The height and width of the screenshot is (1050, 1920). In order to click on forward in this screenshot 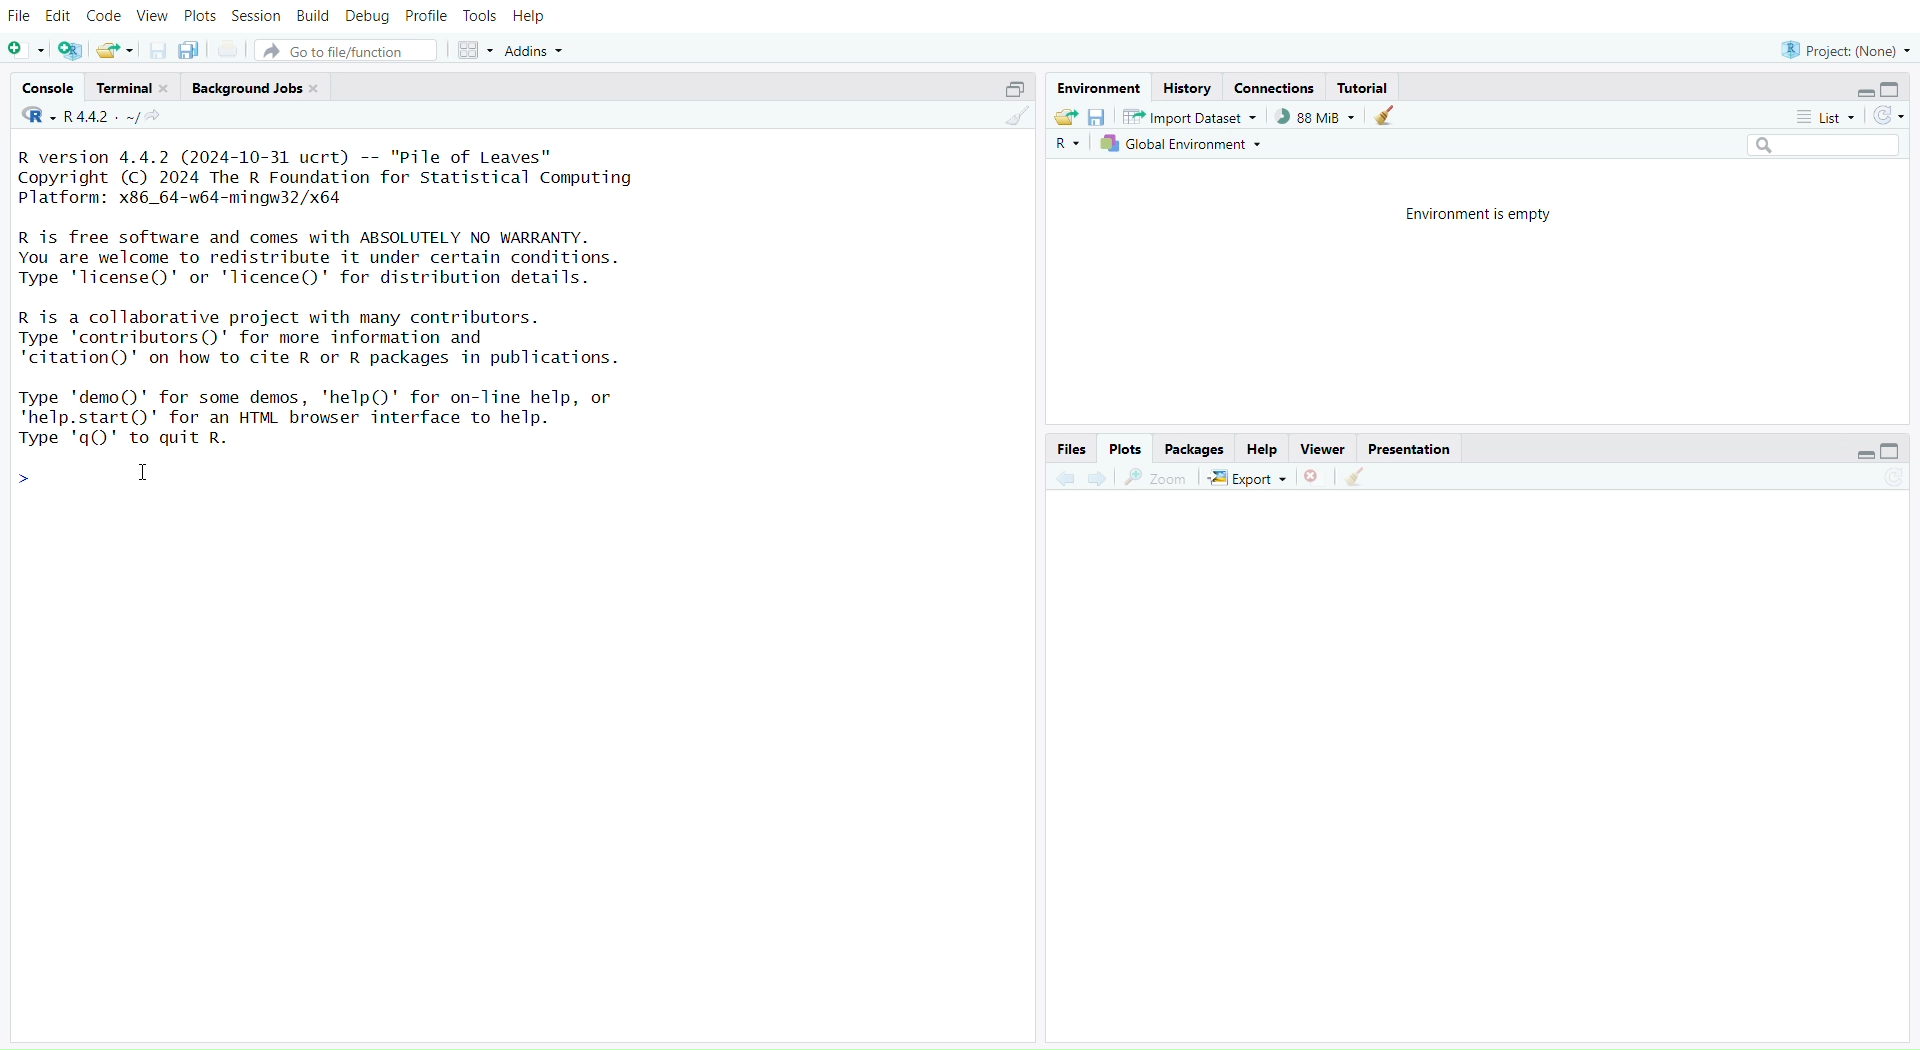, I will do `click(1099, 480)`.